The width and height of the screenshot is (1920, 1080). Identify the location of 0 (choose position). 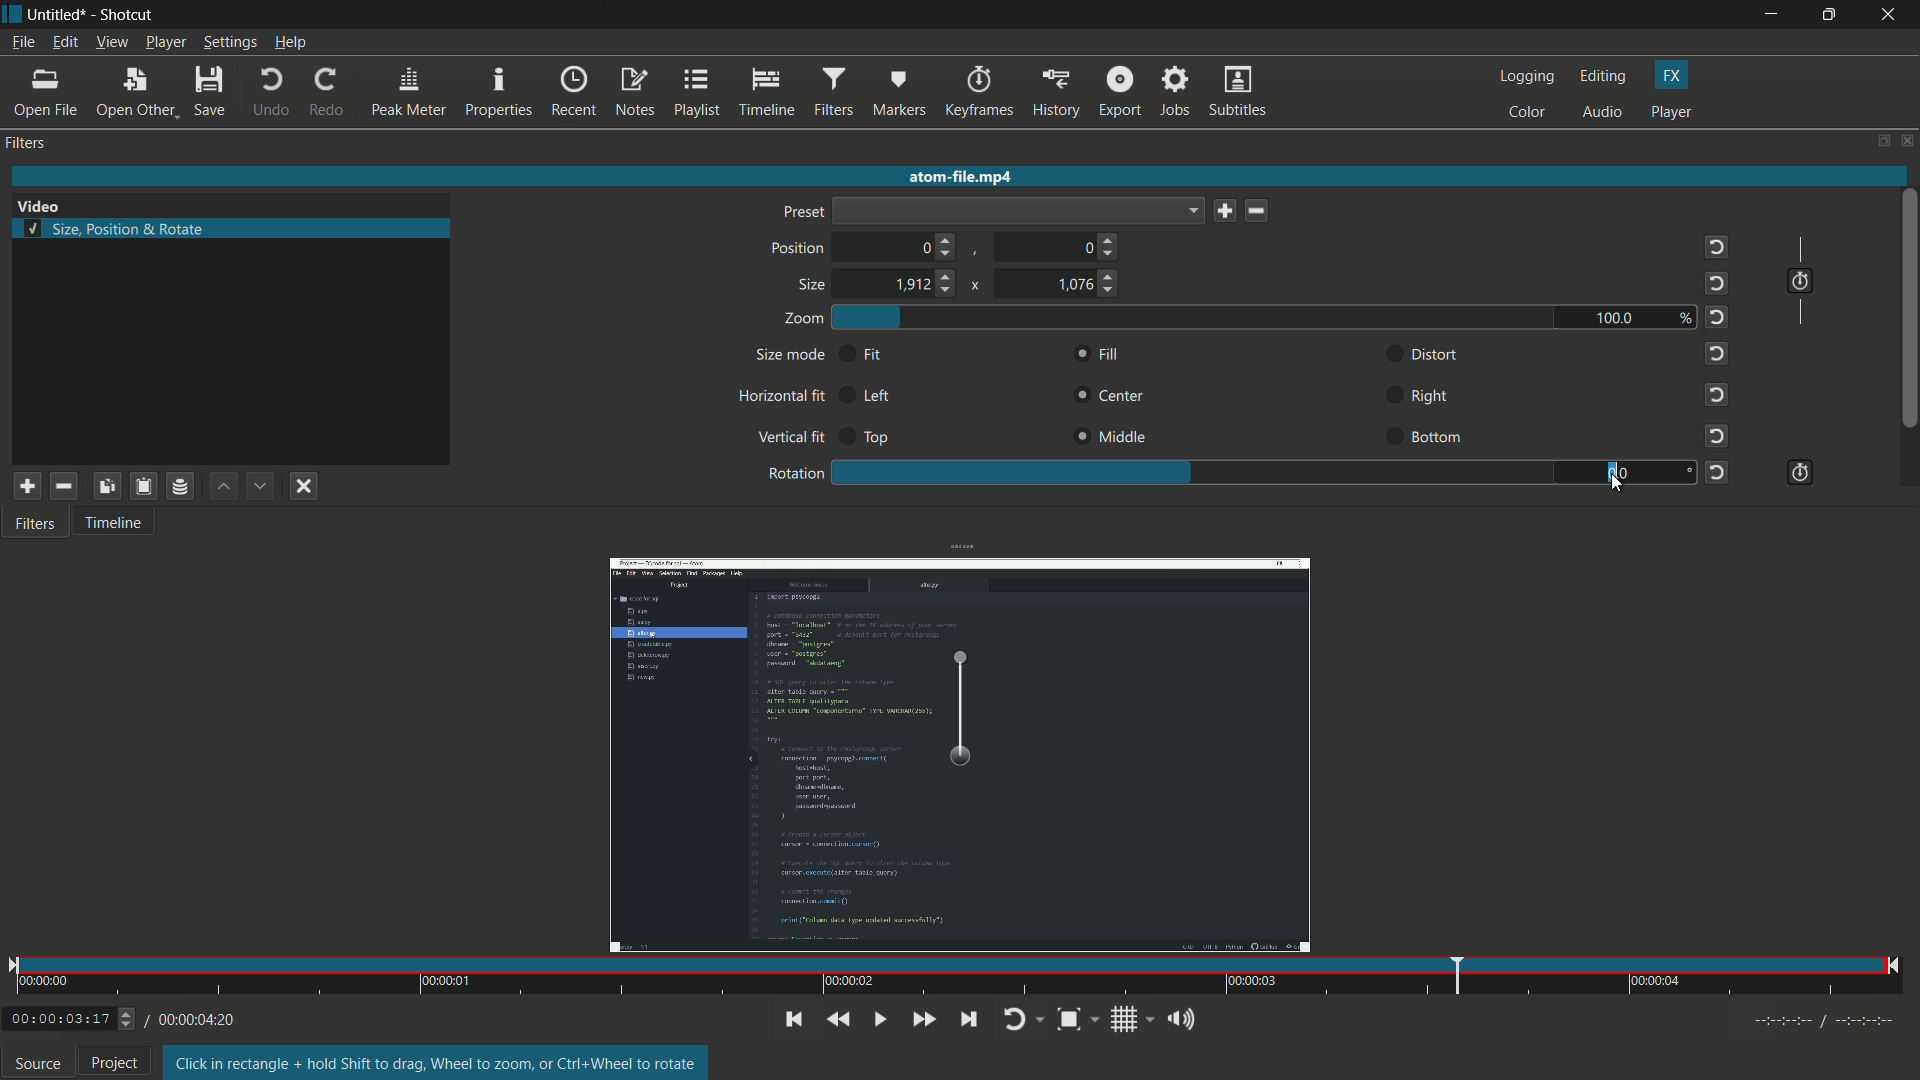
(1102, 247).